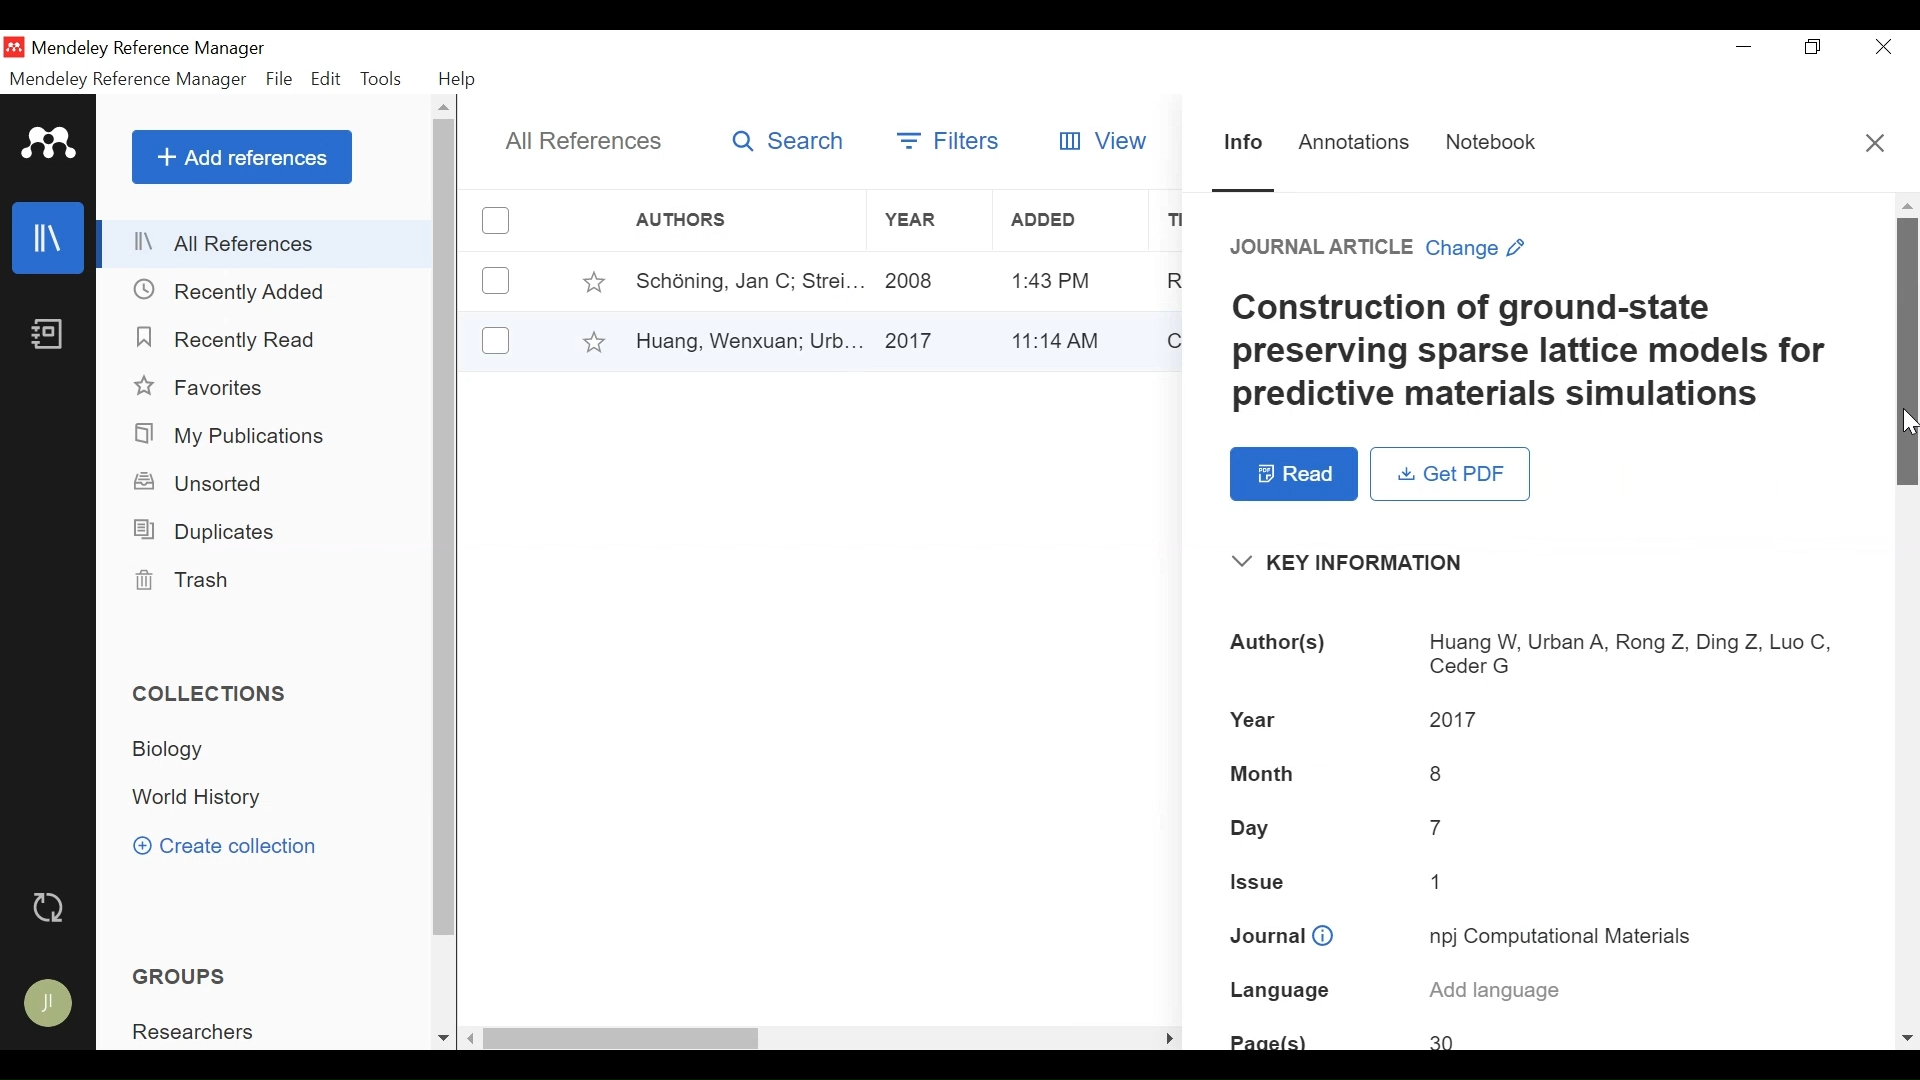  I want to click on Close, so click(1886, 46).